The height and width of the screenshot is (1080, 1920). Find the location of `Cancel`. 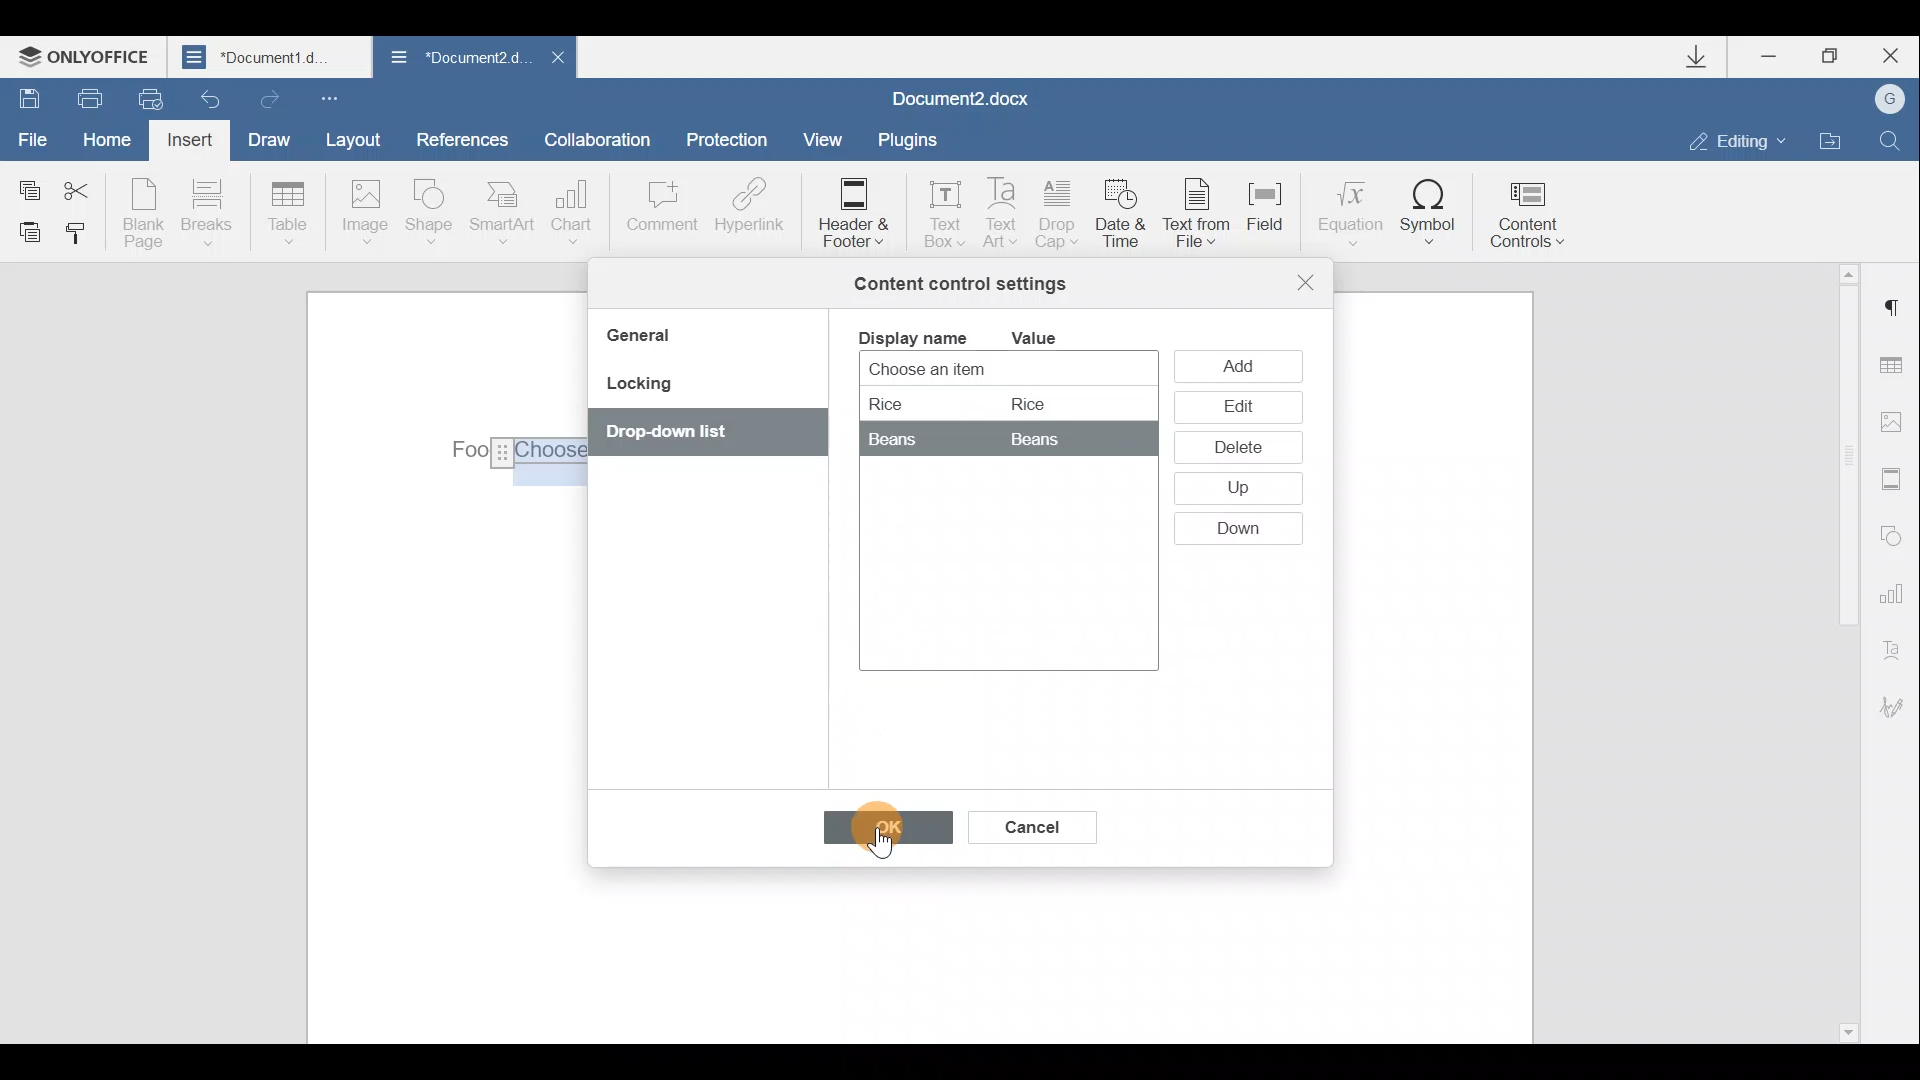

Cancel is located at coordinates (1030, 823).